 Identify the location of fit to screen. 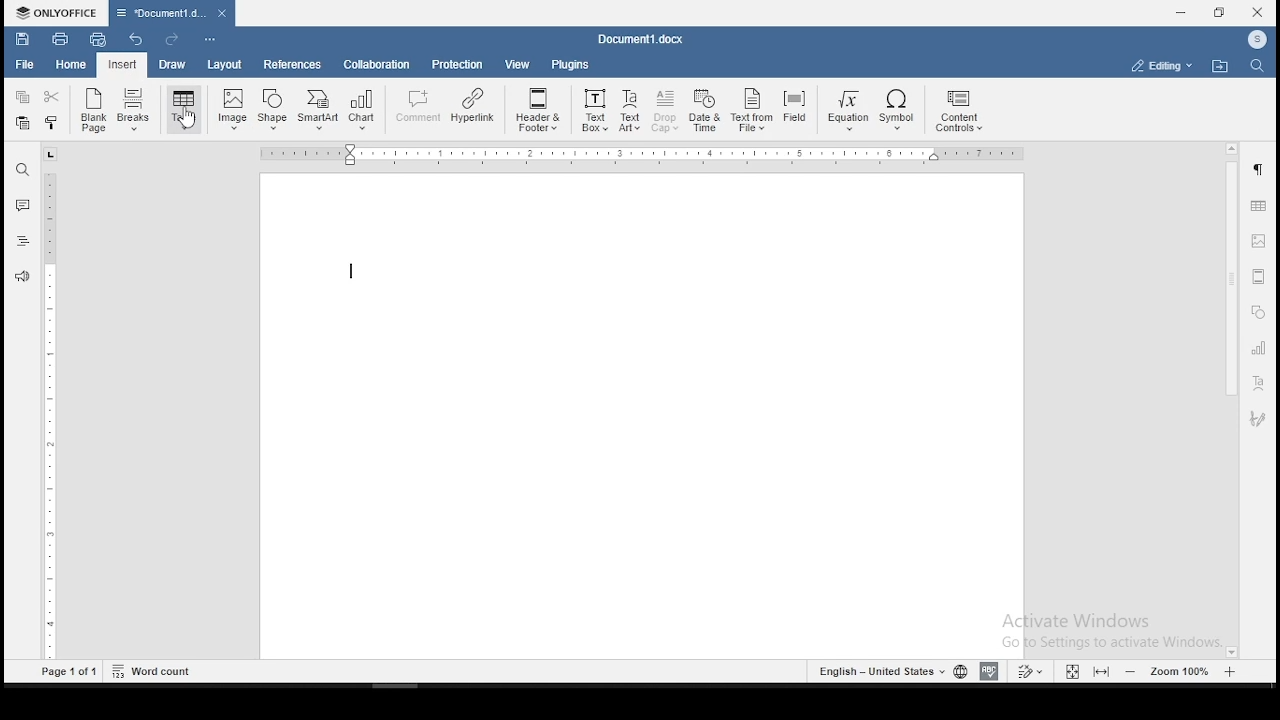
(1100, 672).